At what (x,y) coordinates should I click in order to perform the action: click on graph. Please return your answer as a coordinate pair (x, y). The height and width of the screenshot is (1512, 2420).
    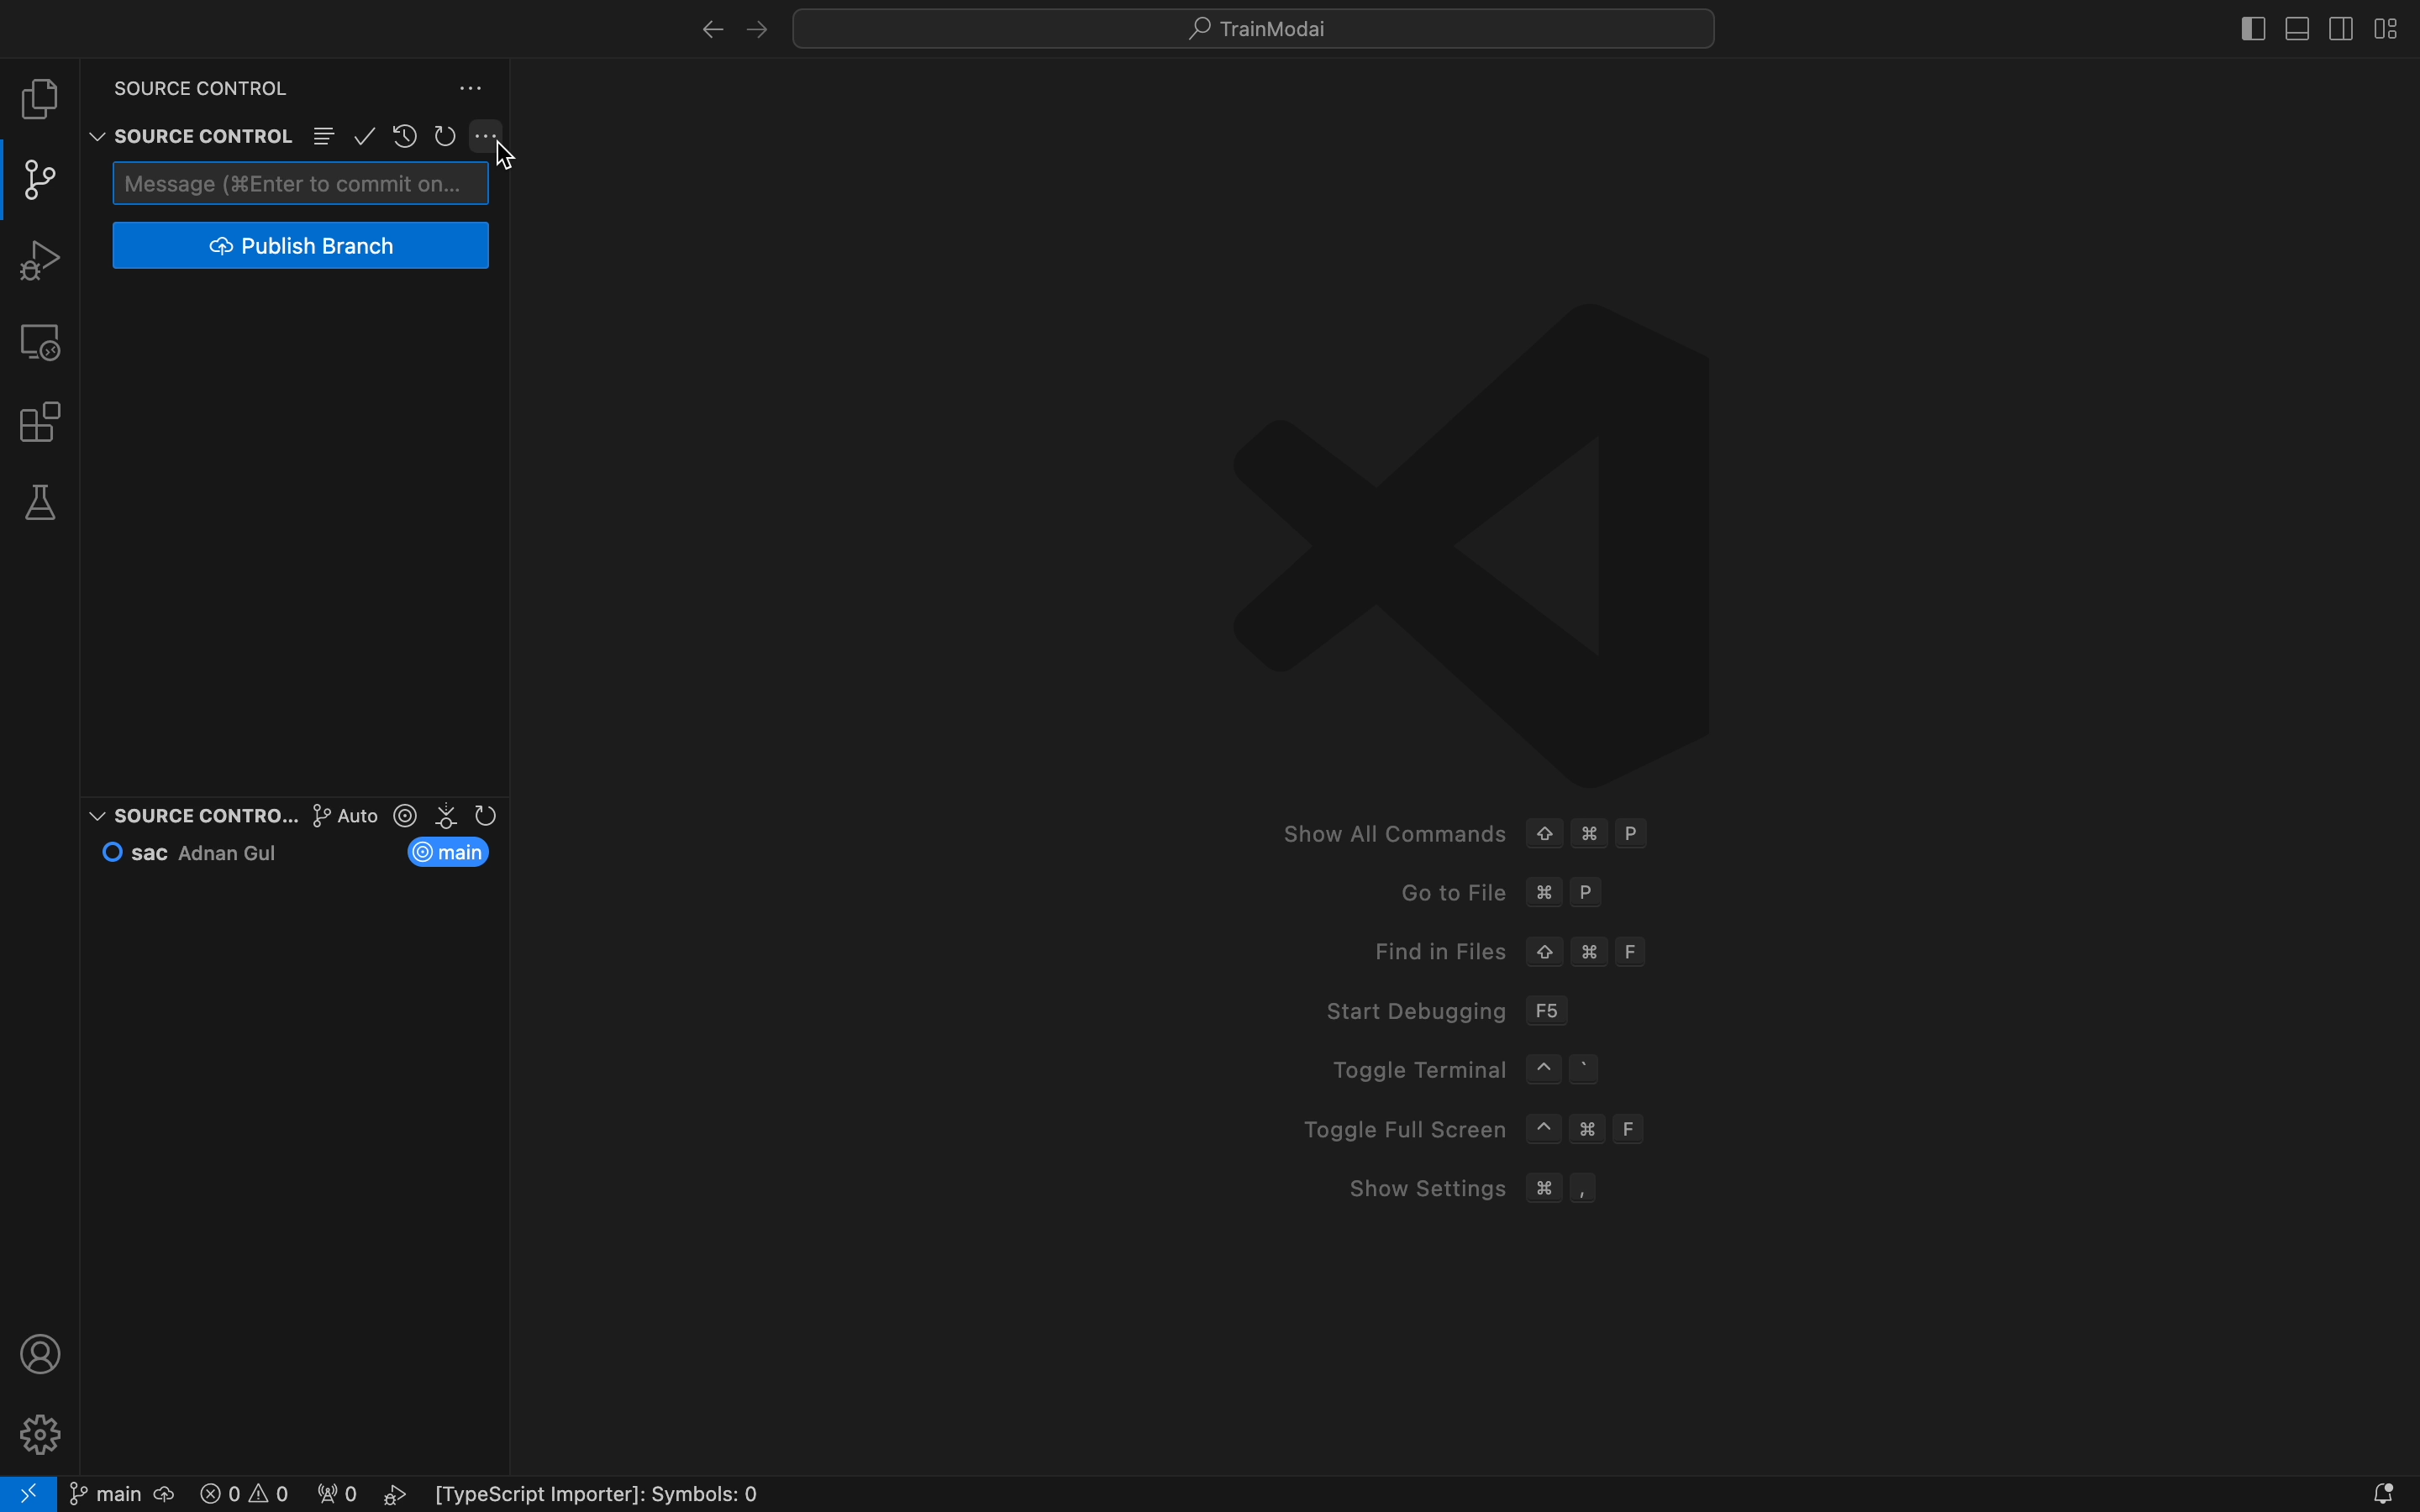
    Looking at the image, I should click on (335, 814).